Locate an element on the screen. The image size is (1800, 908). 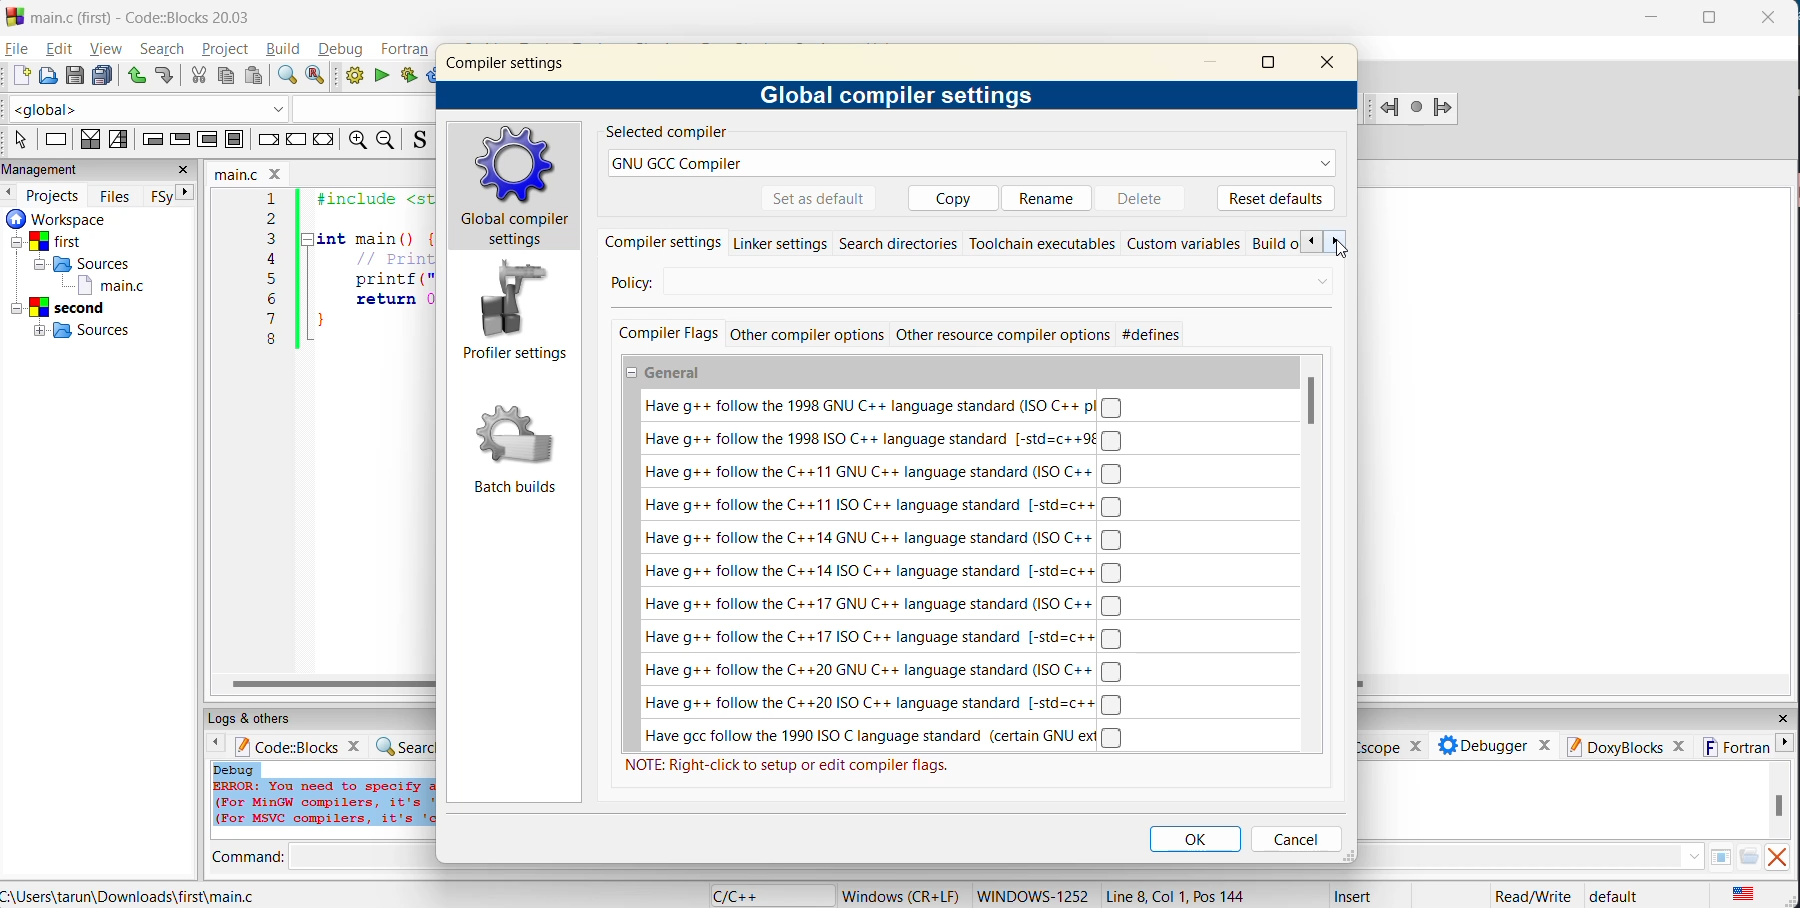
delete is located at coordinates (1143, 198).